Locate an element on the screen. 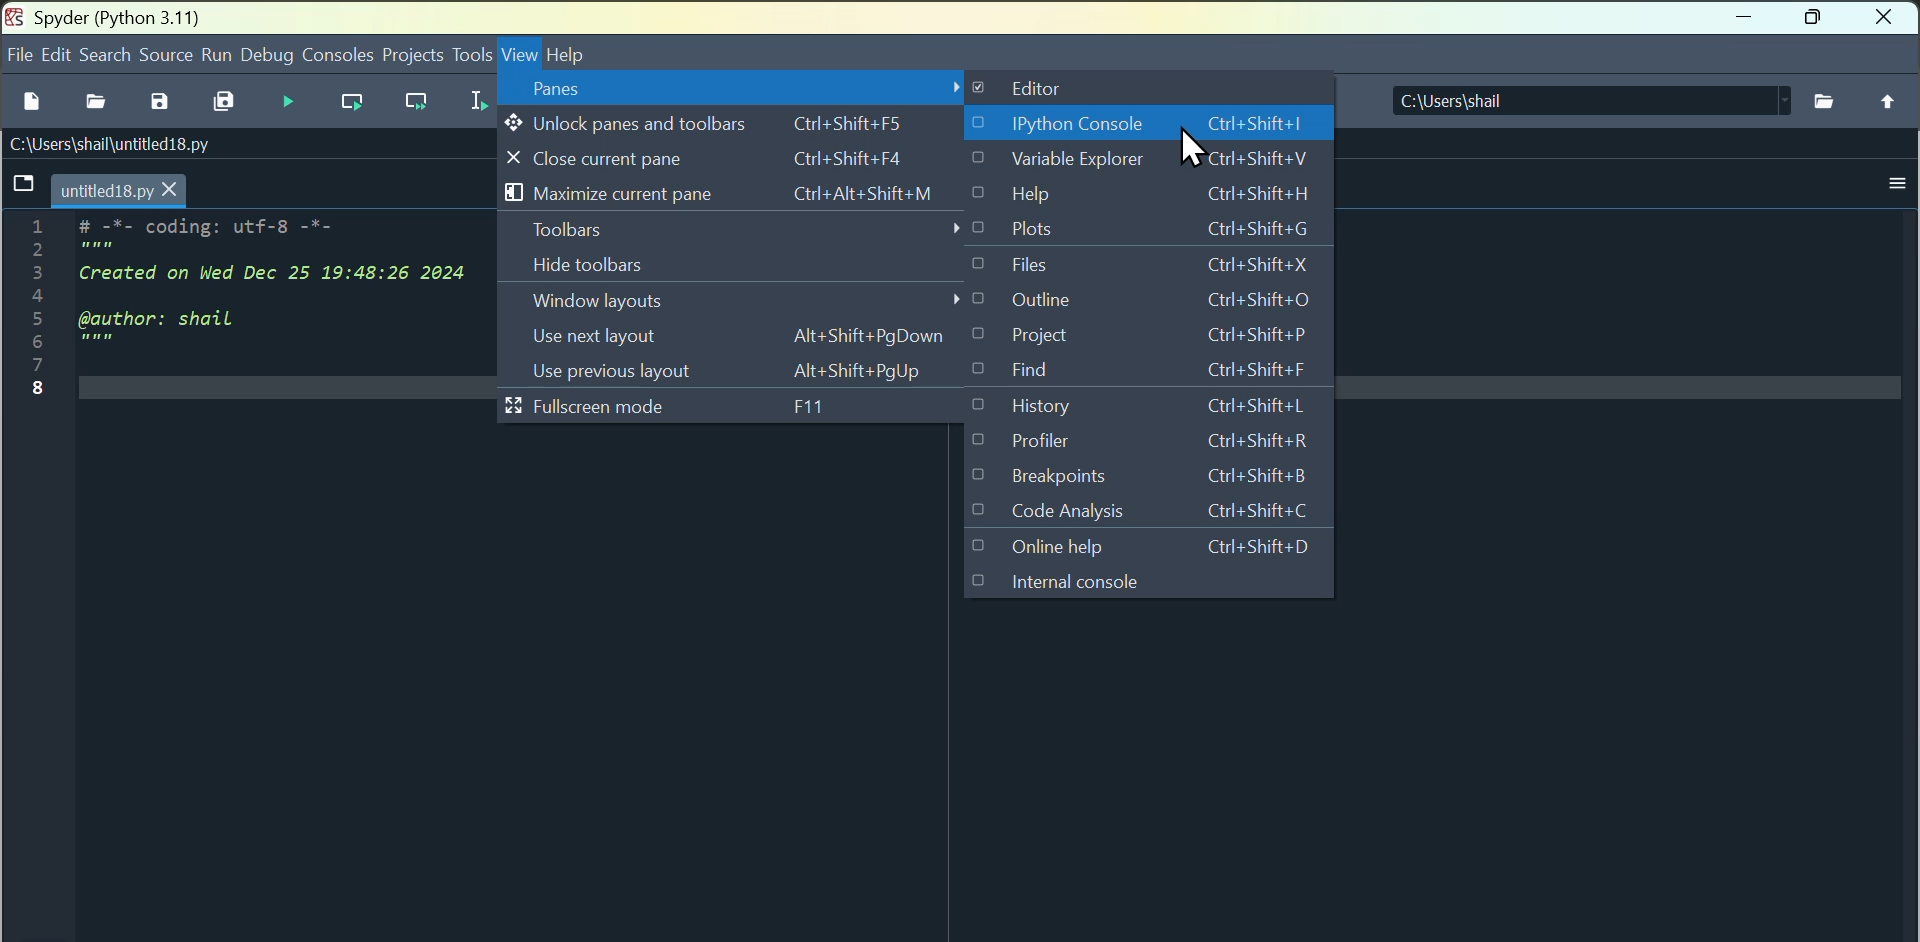  initial code is located at coordinates (238, 310).